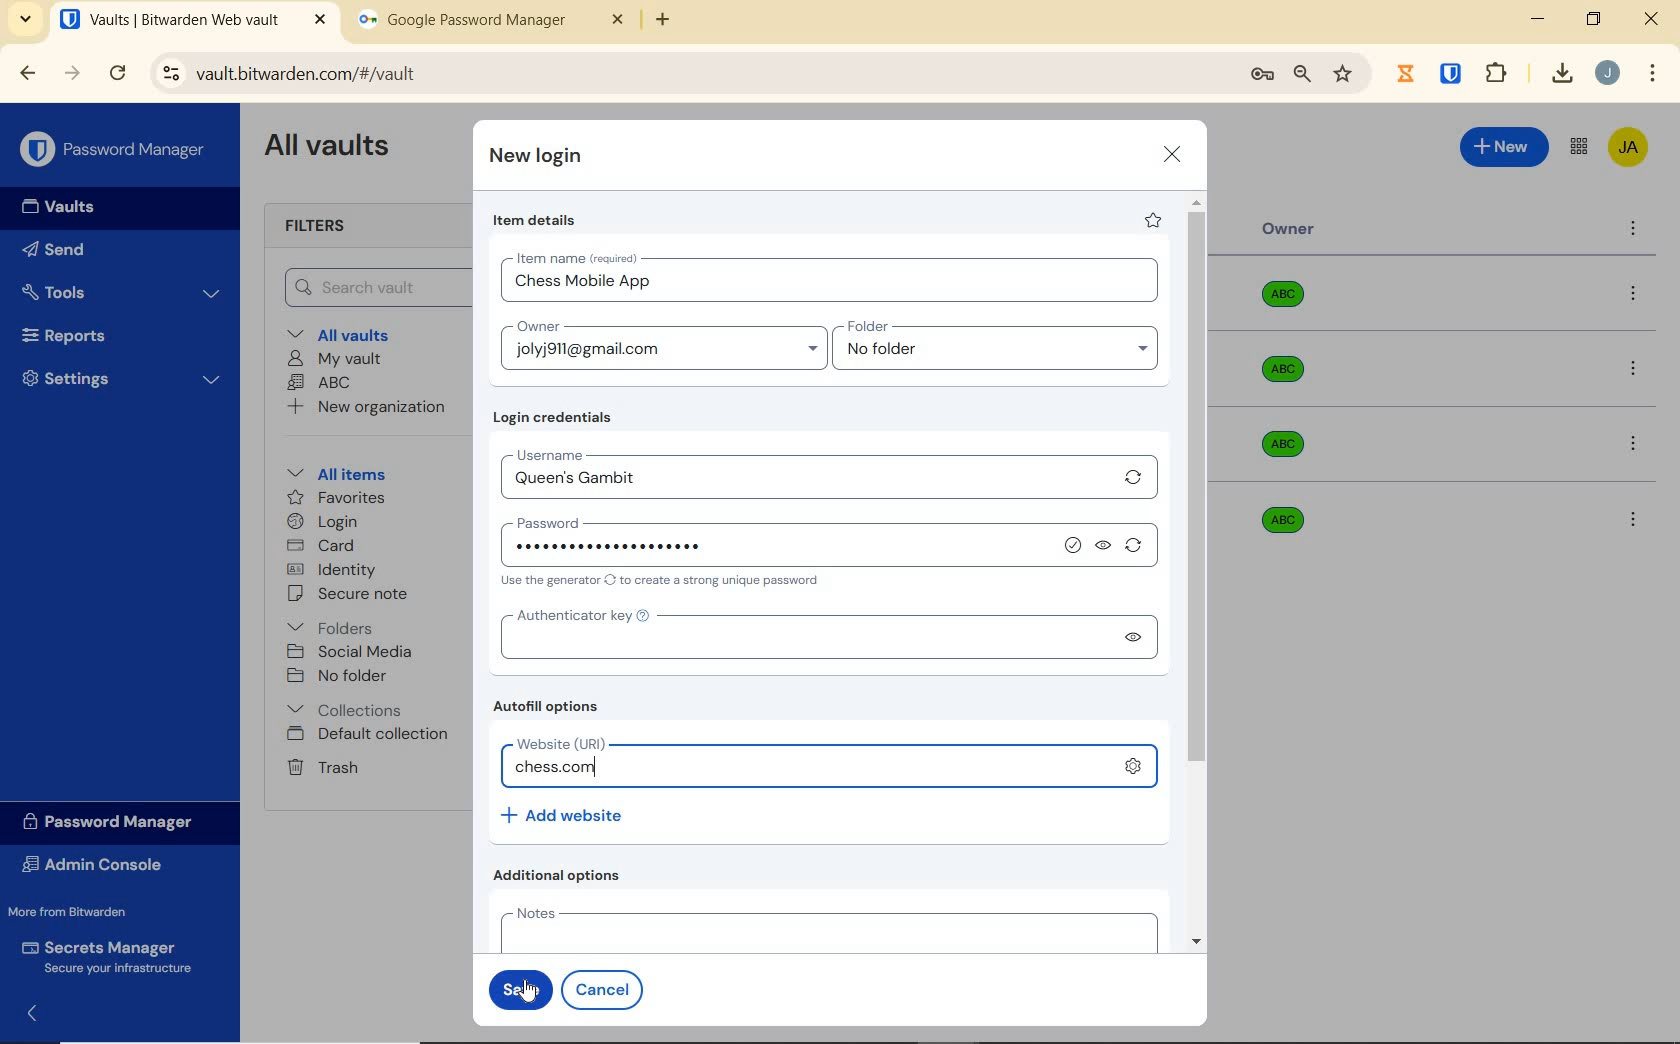  I want to click on restore, so click(1592, 19).